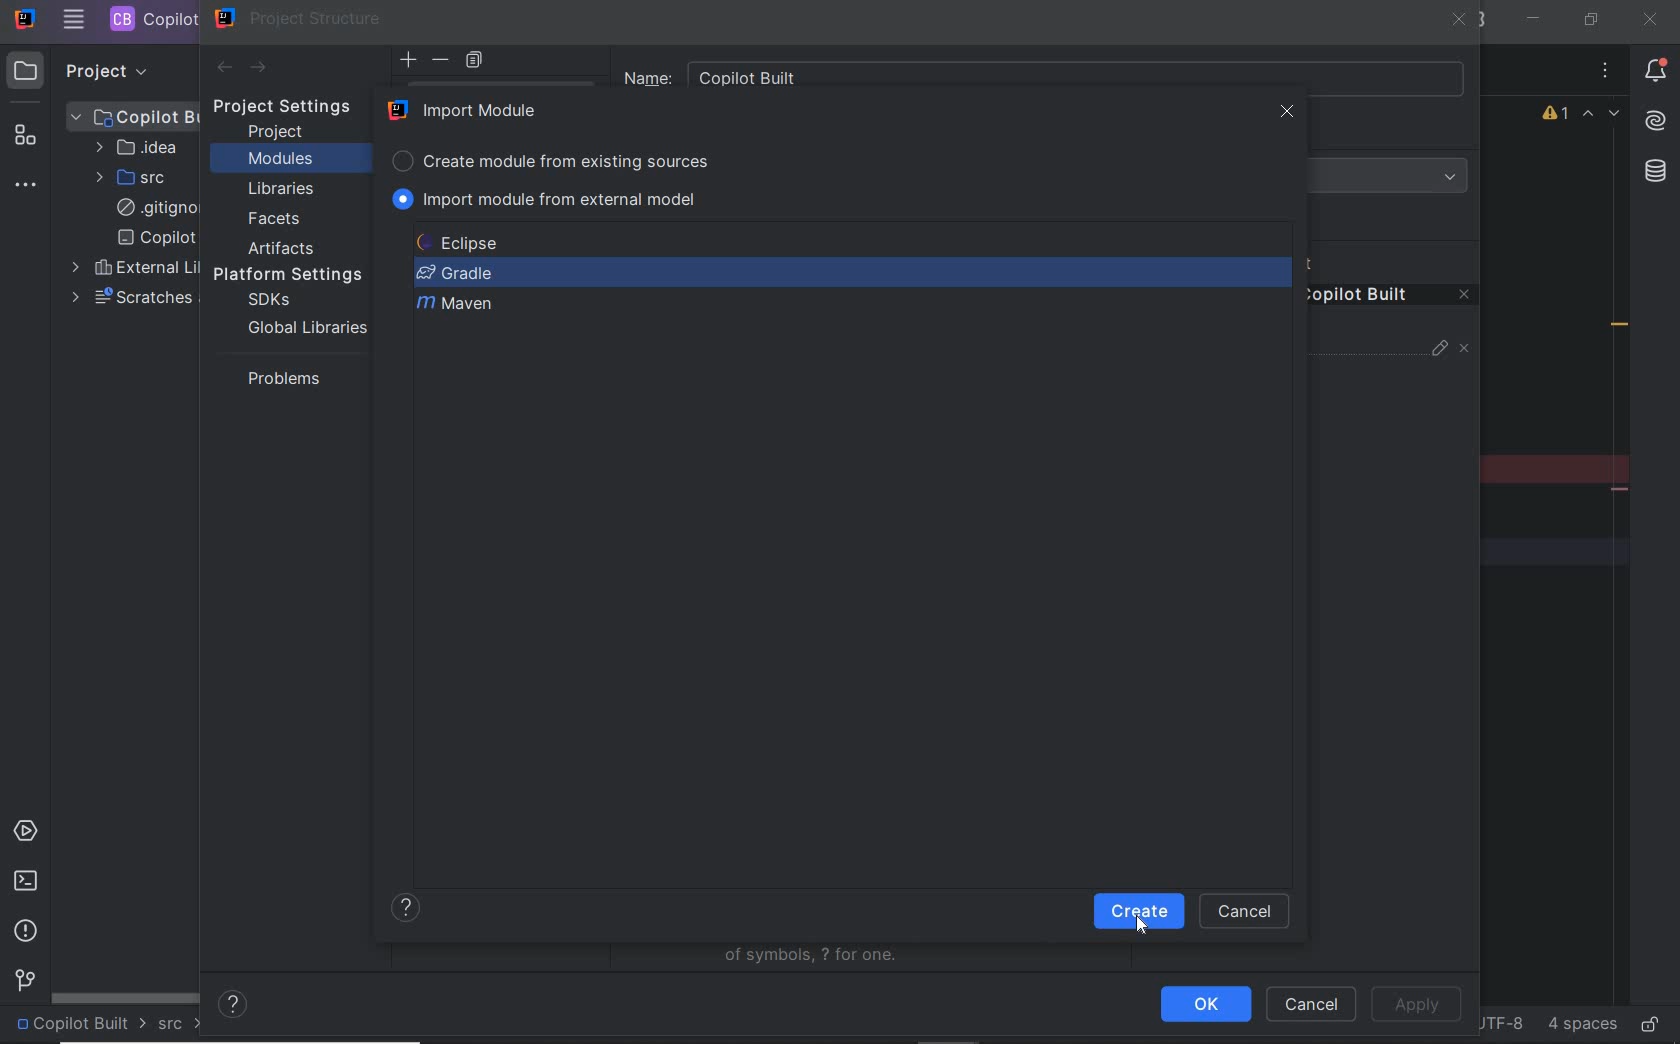  I want to click on sdks, so click(267, 301).